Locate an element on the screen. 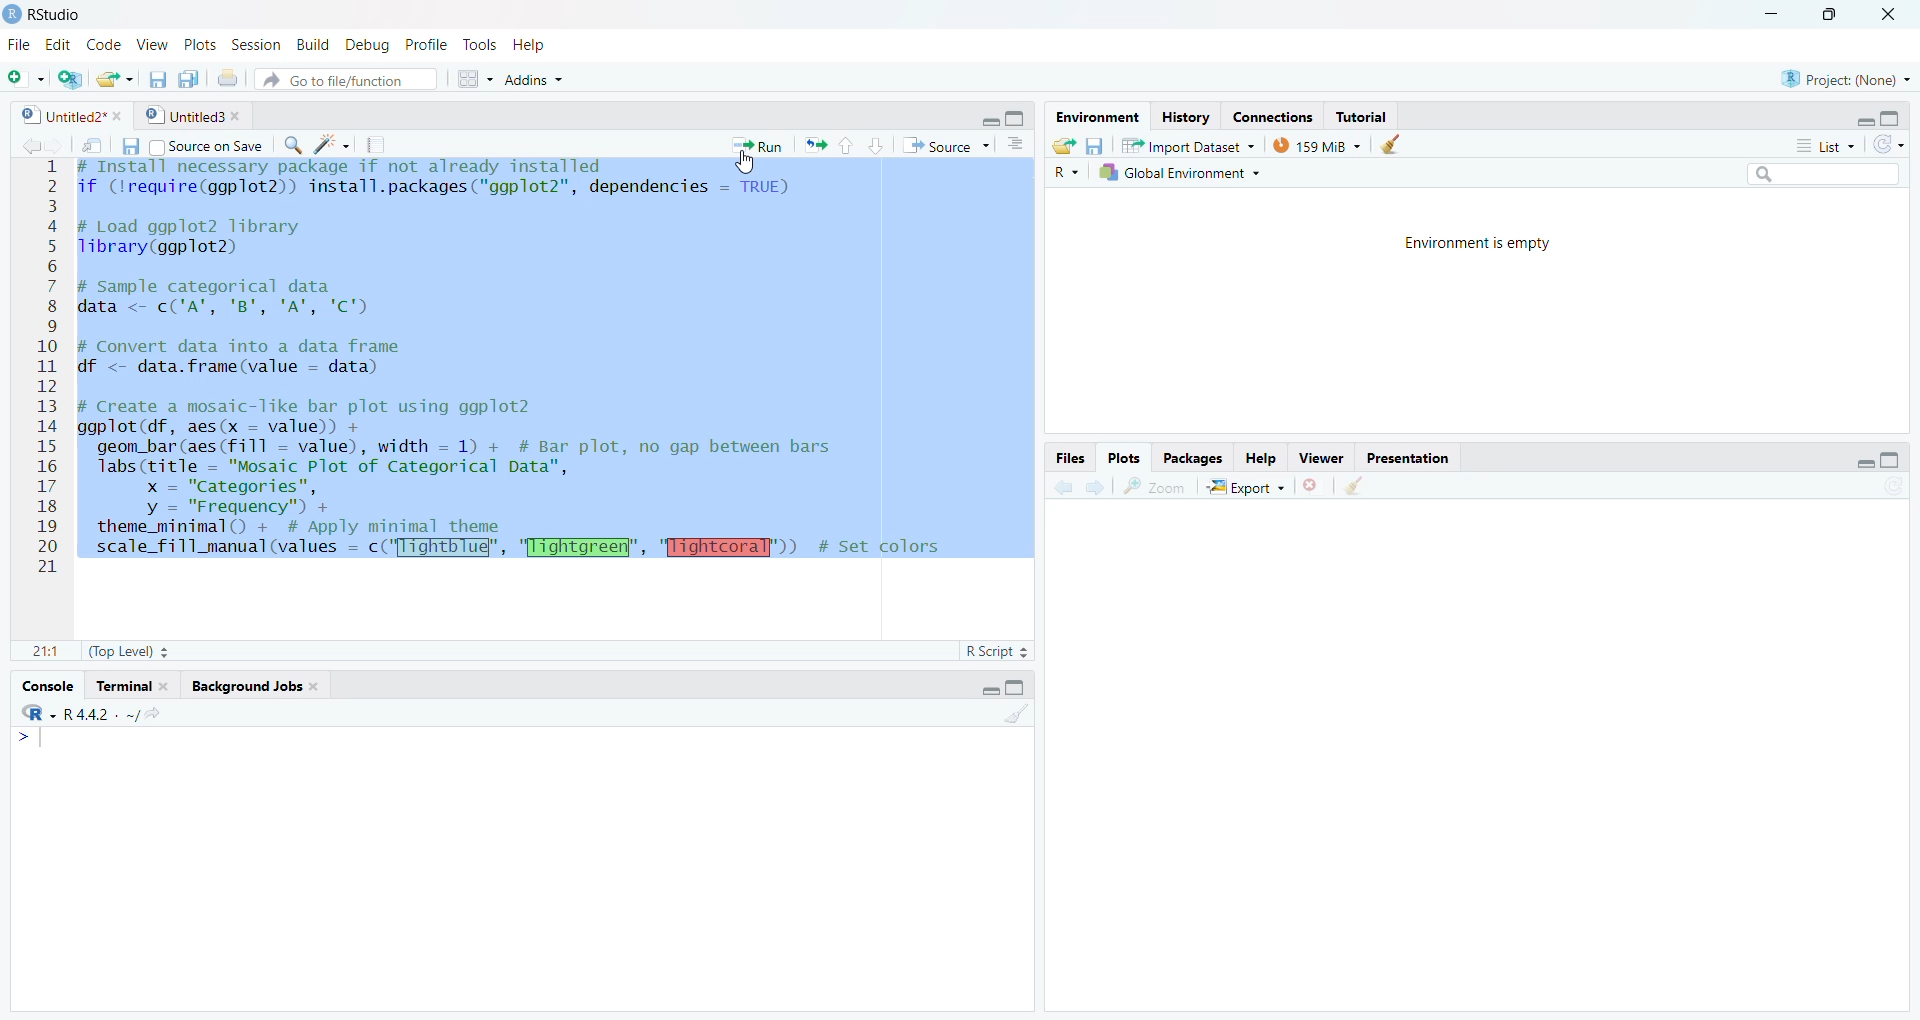  Maximize is located at coordinates (1018, 687).